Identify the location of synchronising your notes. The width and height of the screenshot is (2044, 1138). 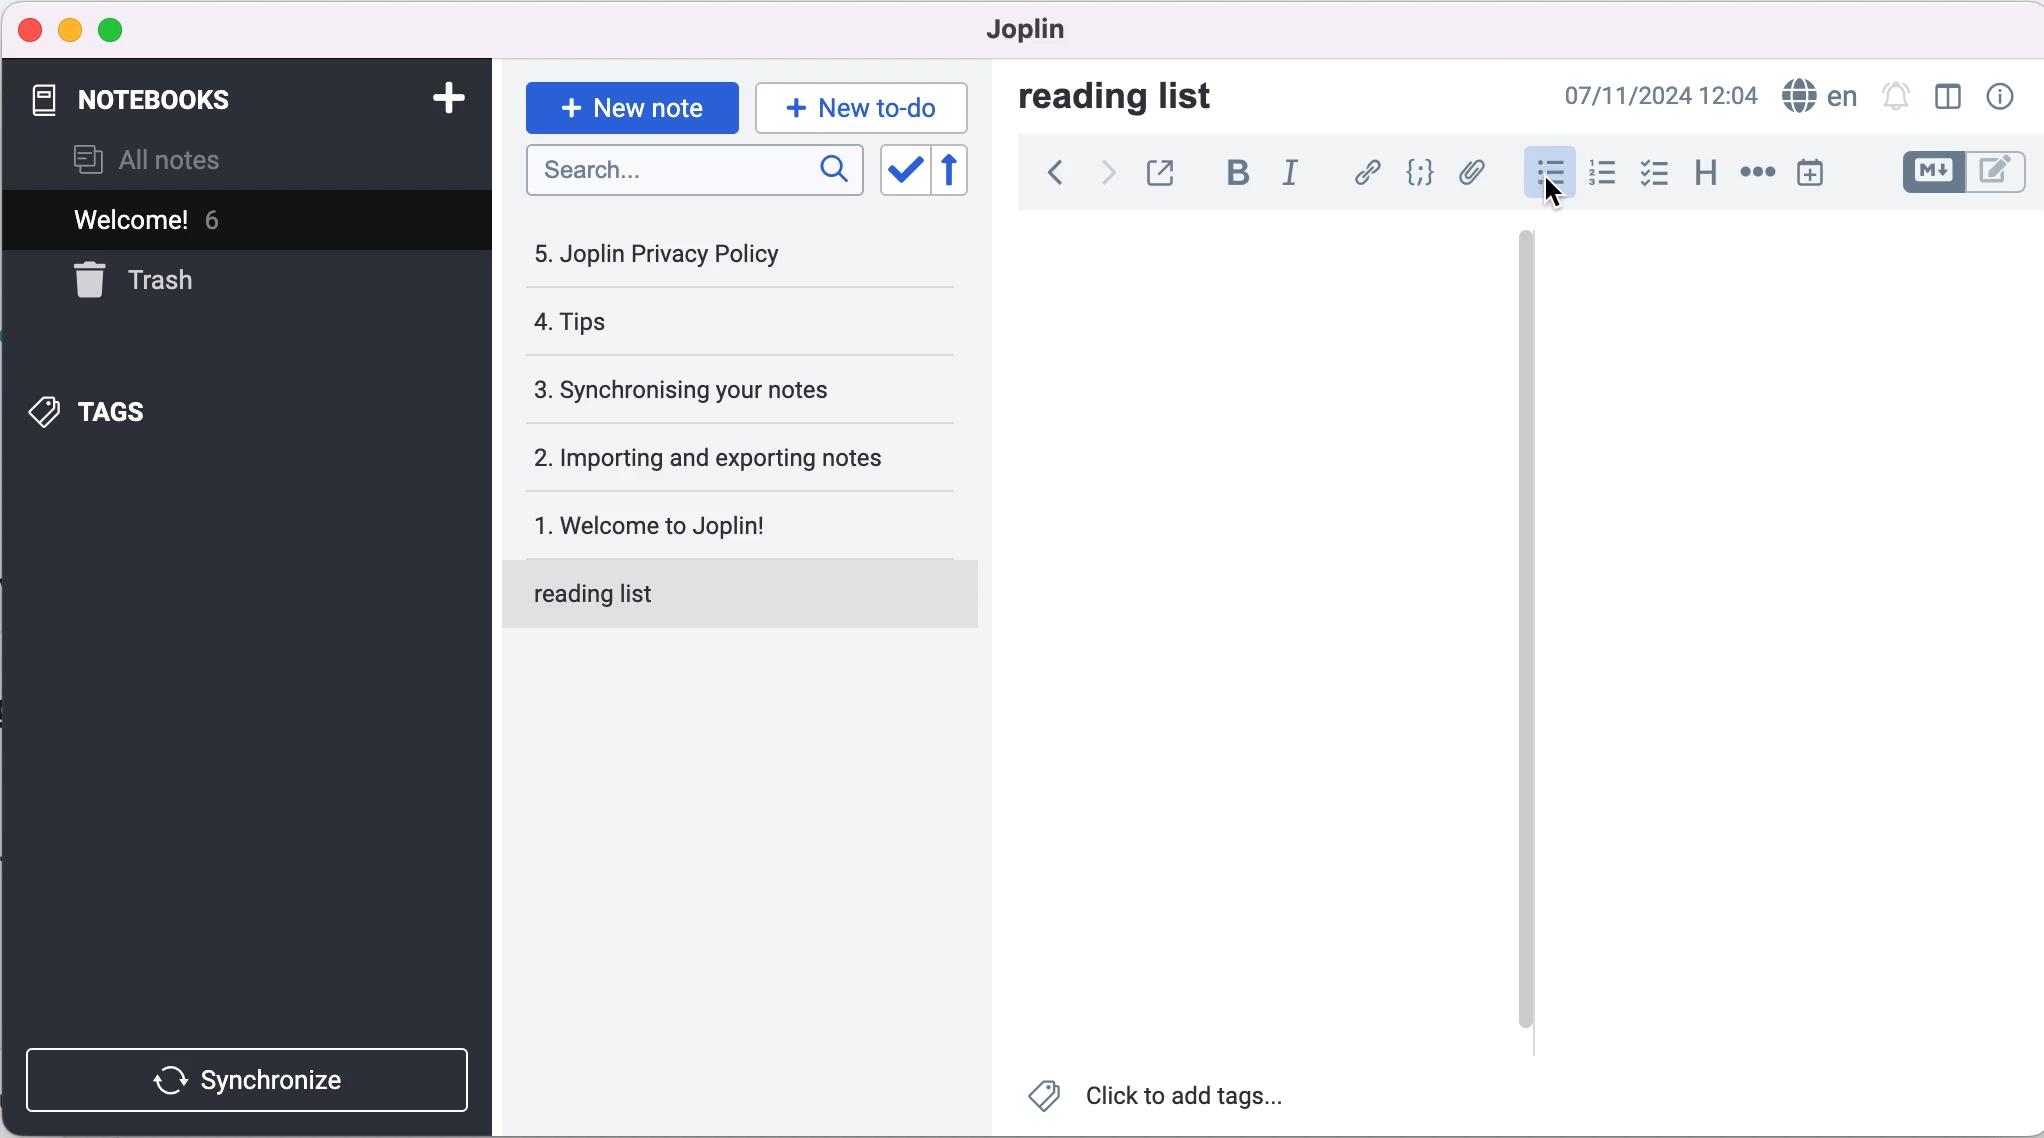
(736, 392).